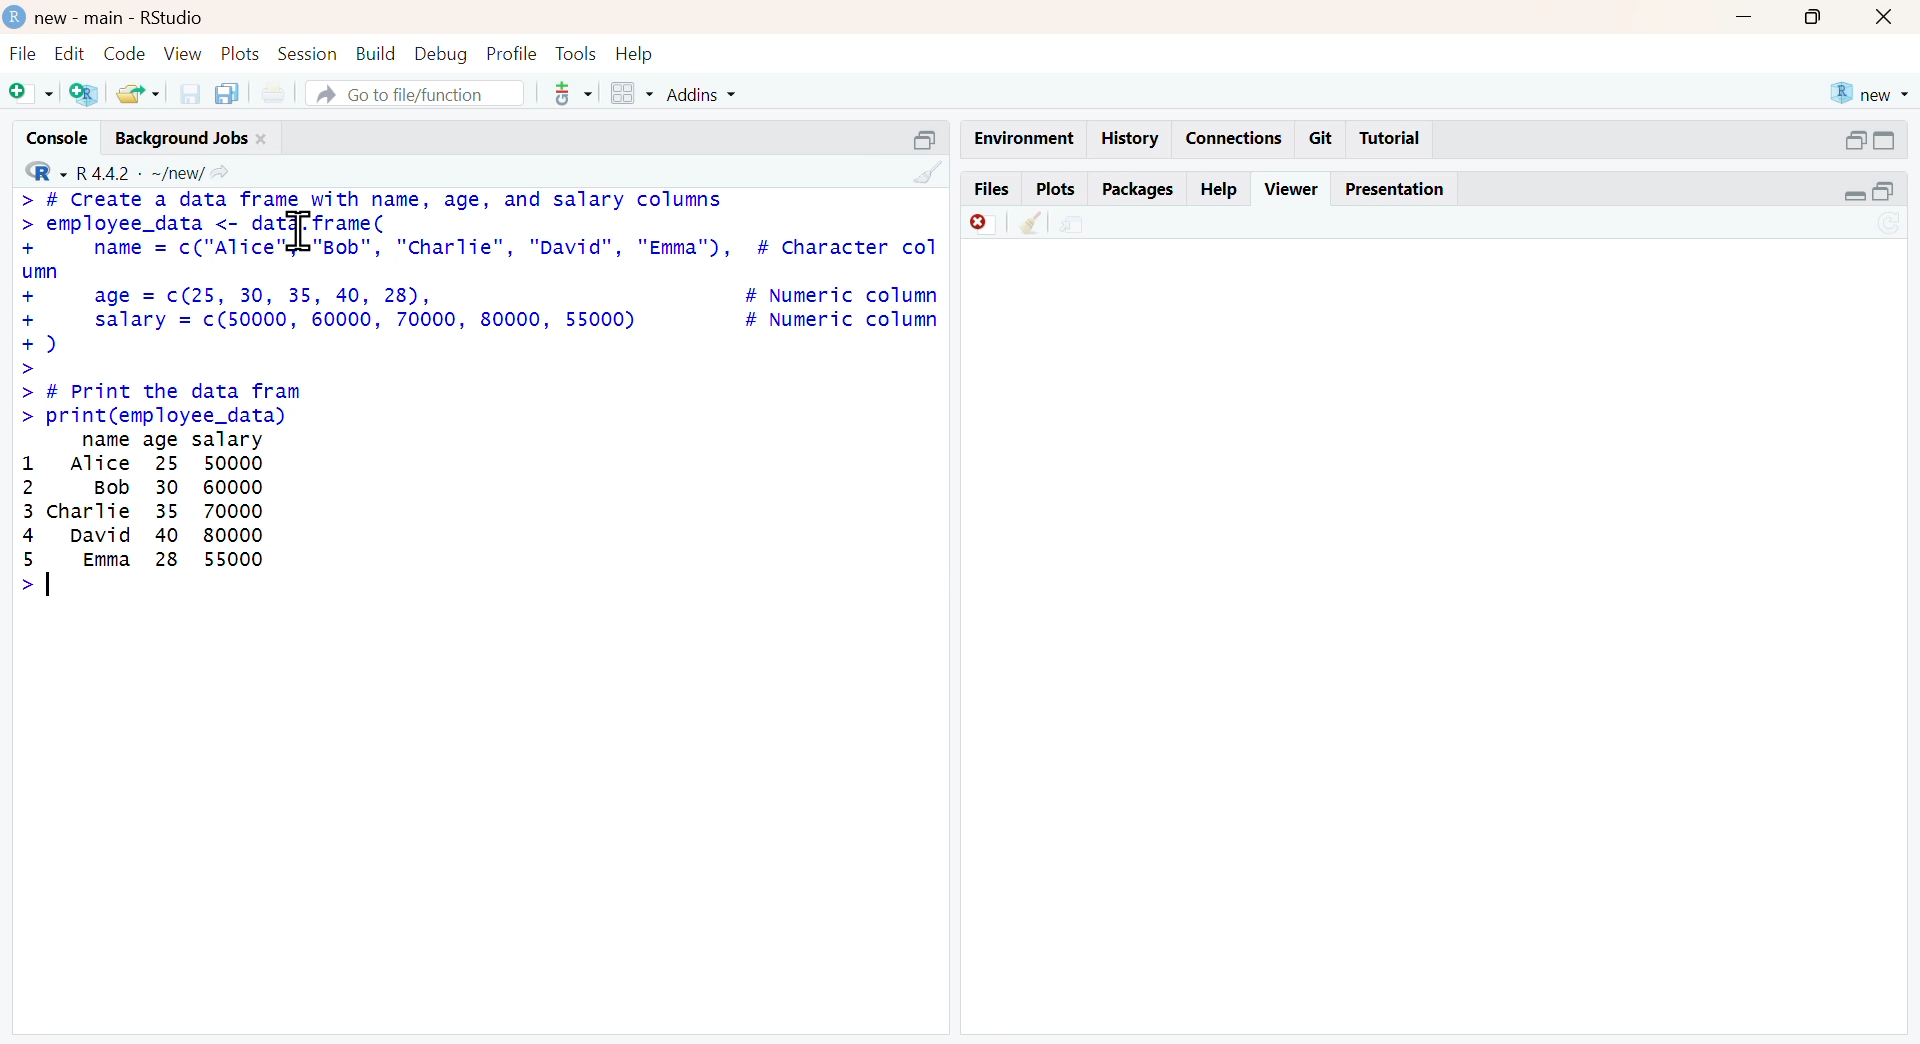  I want to click on save current ile, so click(182, 93).